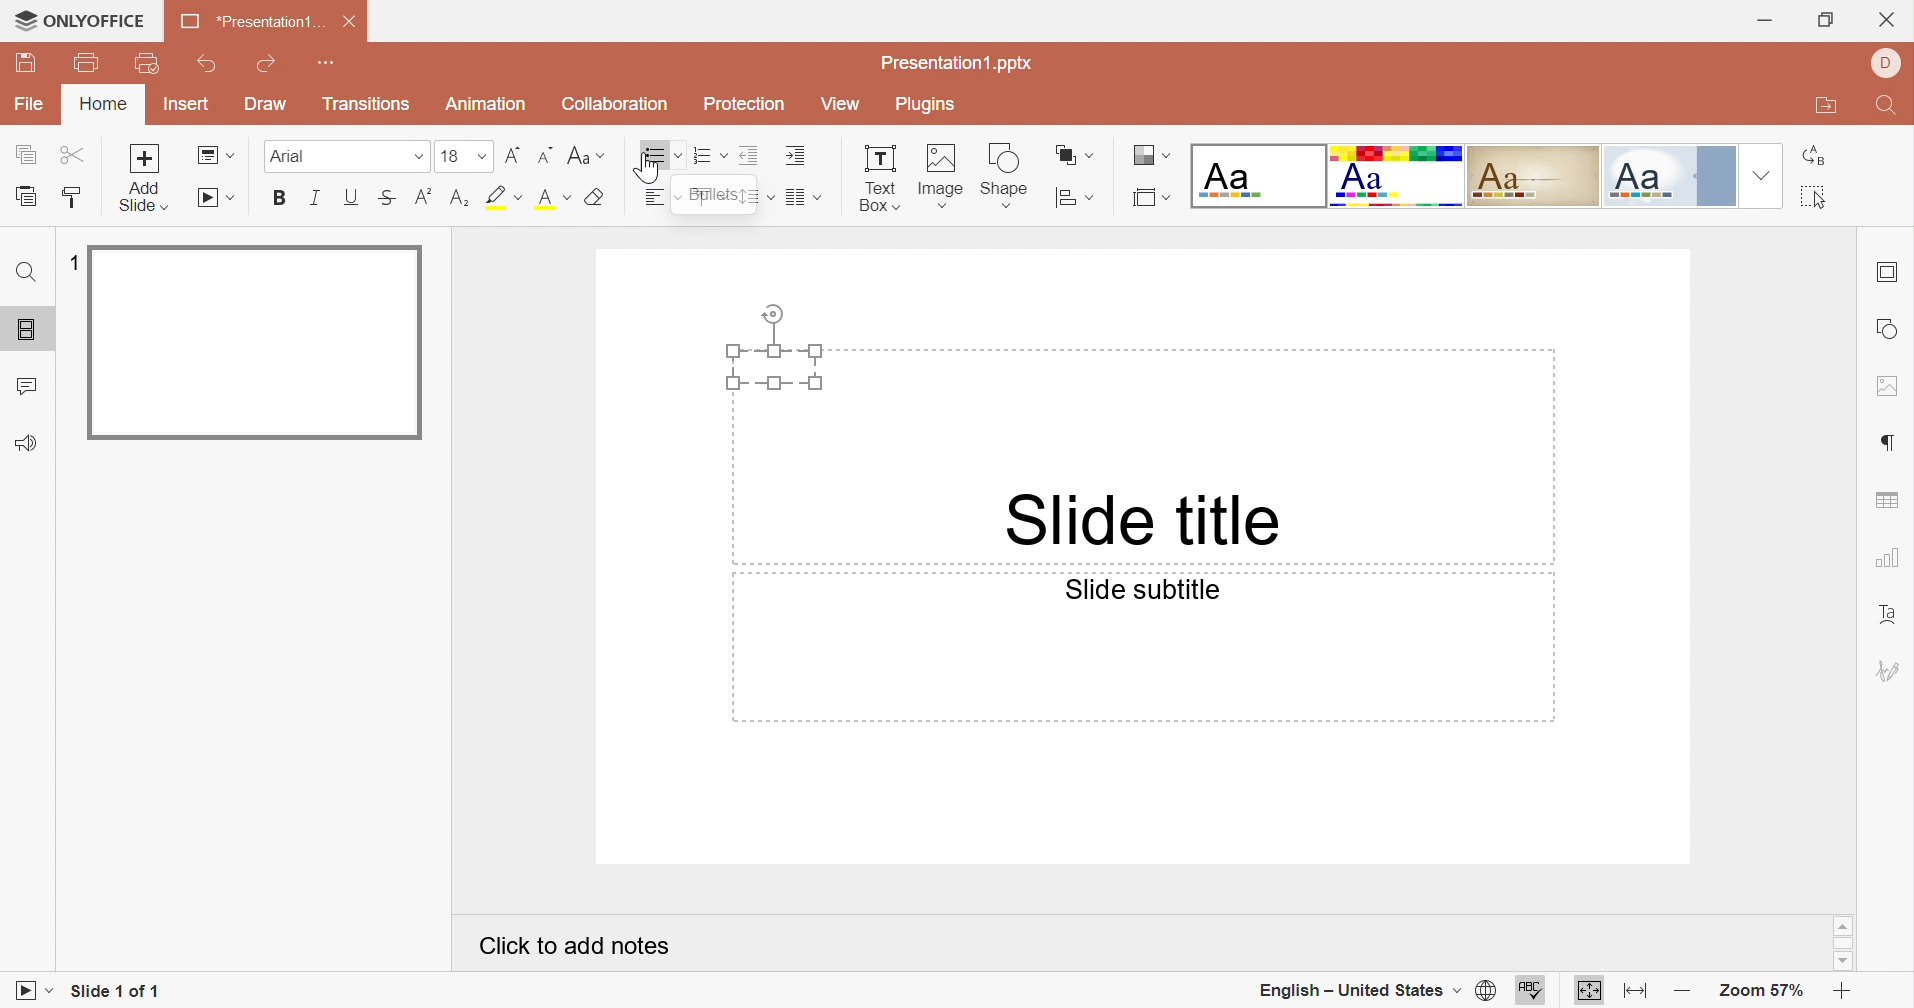  What do you see at coordinates (29, 994) in the screenshot?
I see `Start slideshow` at bounding box center [29, 994].